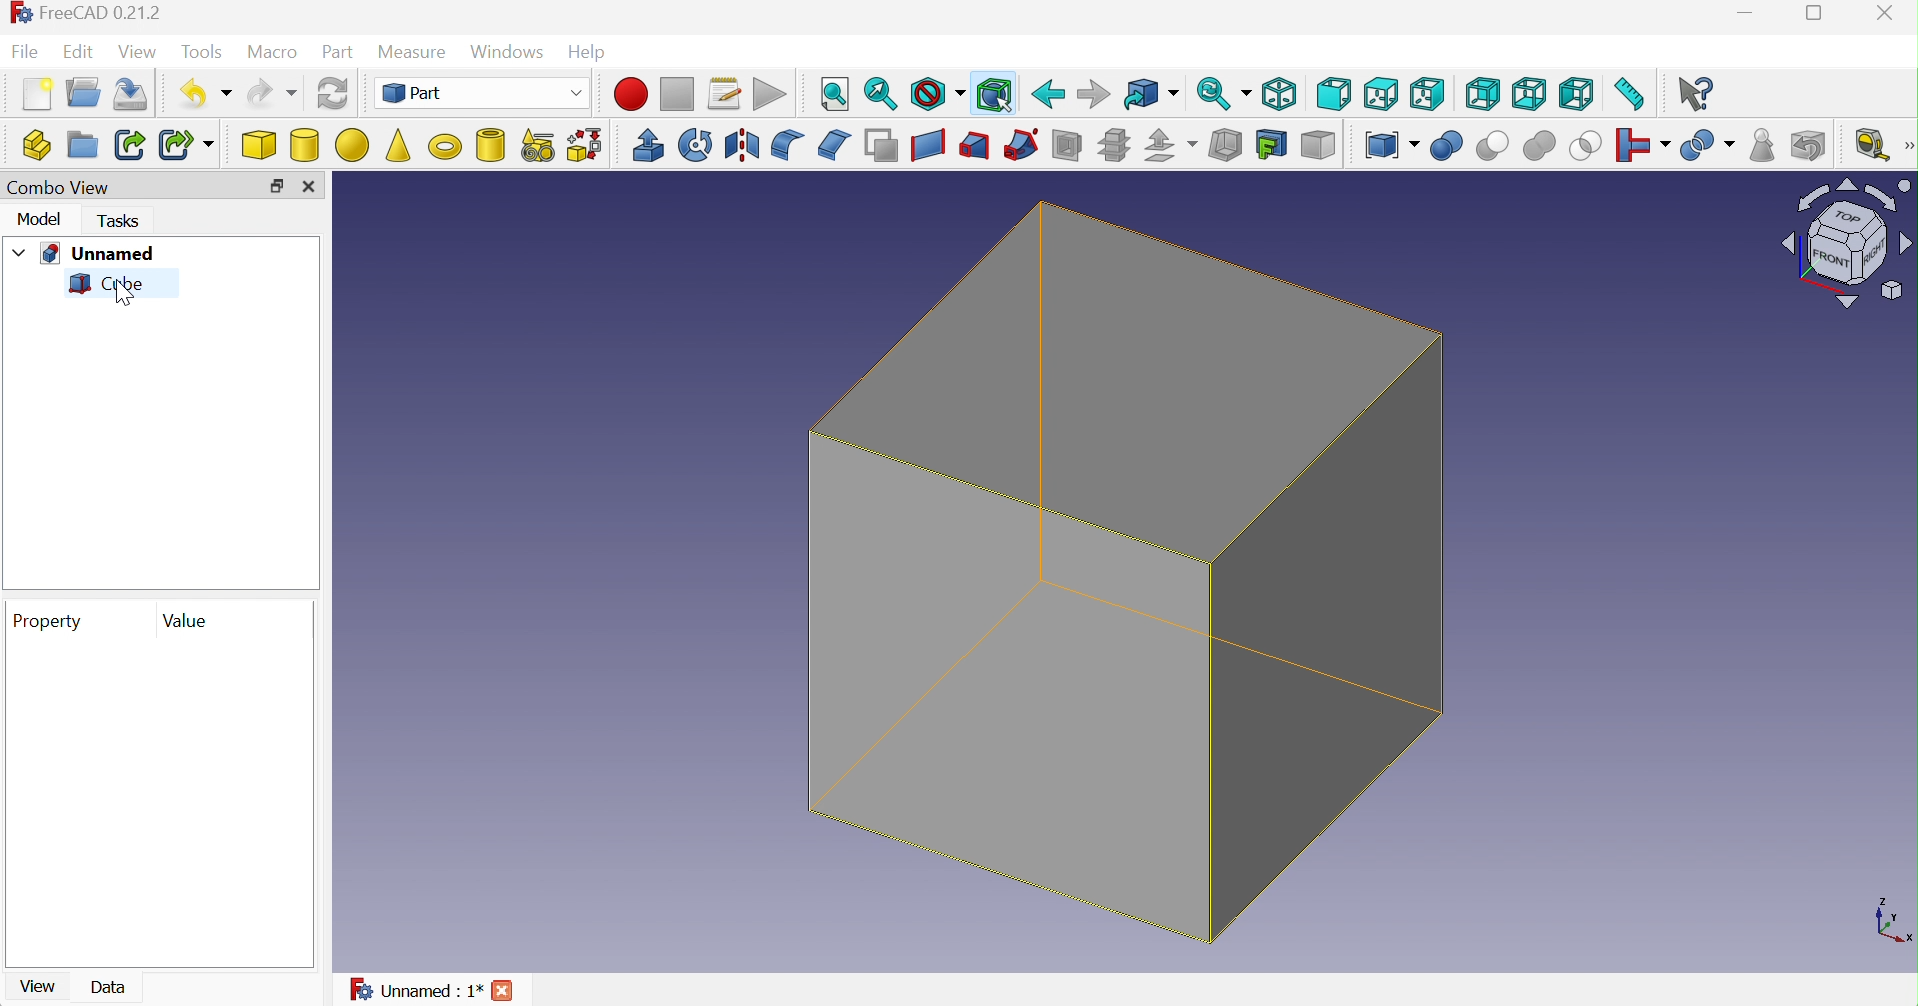  I want to click on Create projection on surface, so click(1270, 145).